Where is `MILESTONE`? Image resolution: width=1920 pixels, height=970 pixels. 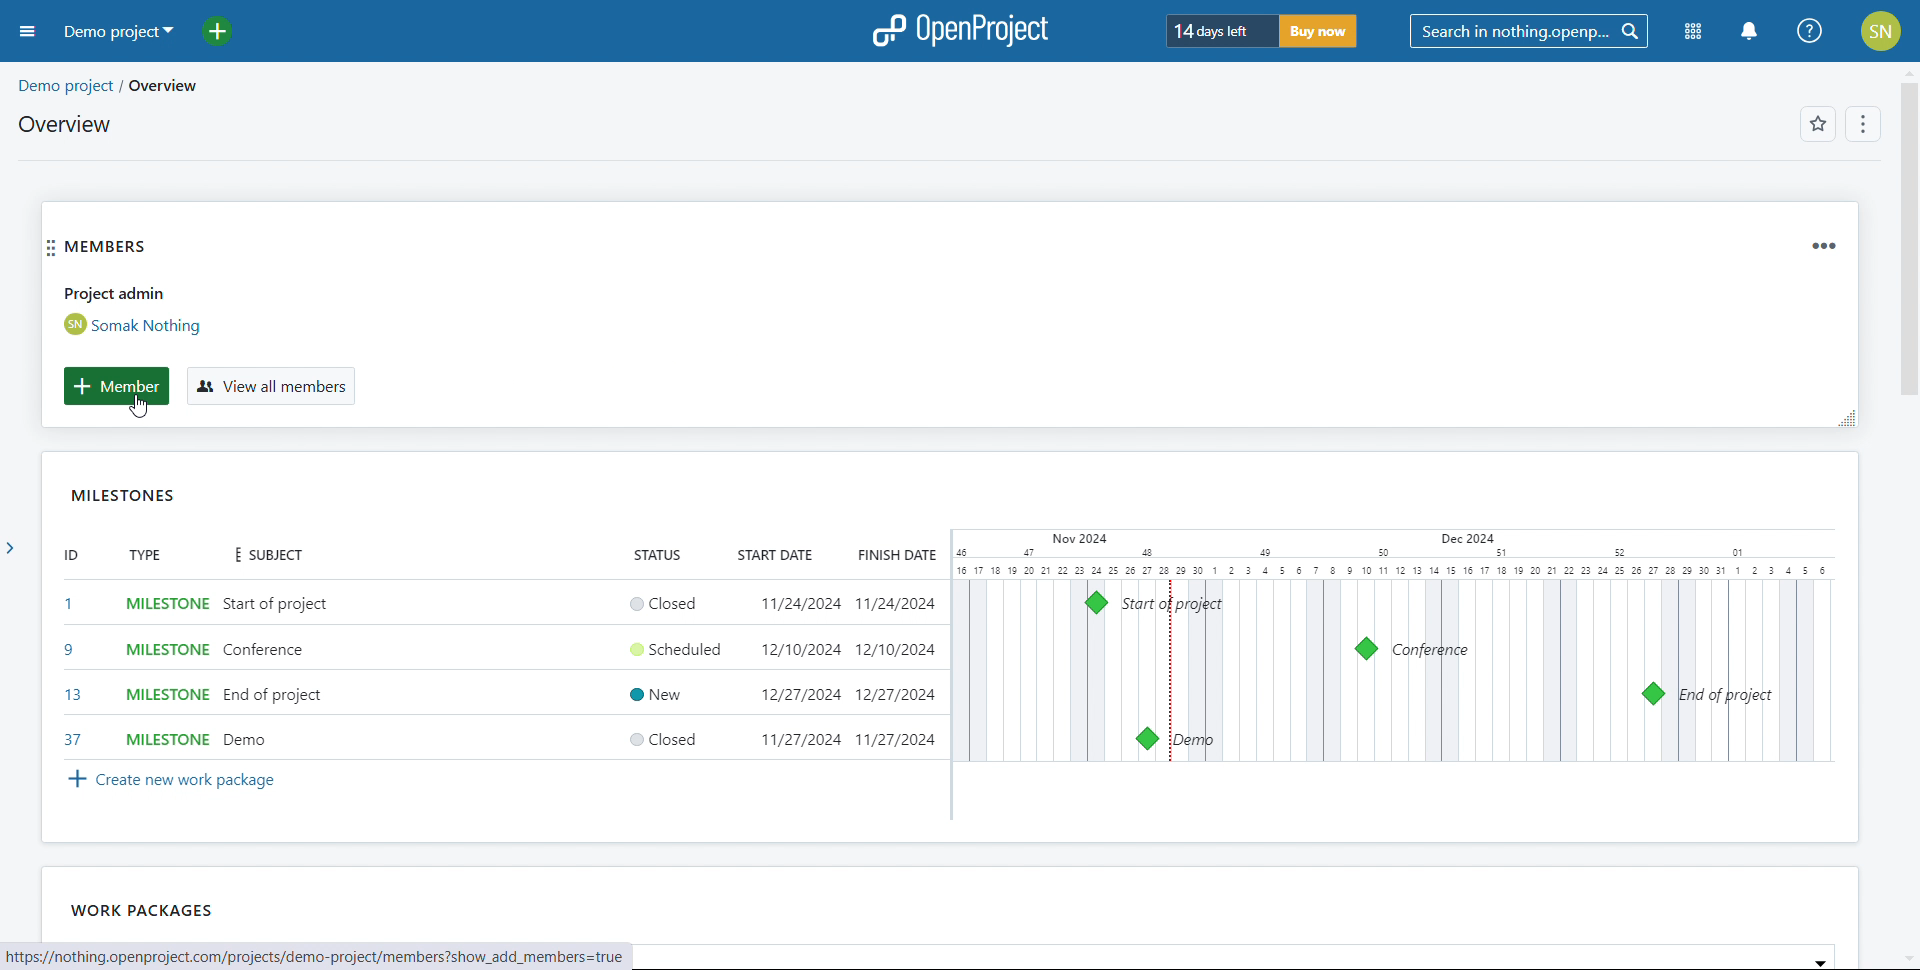
MILESTONE is located at coordinates (164, 649).